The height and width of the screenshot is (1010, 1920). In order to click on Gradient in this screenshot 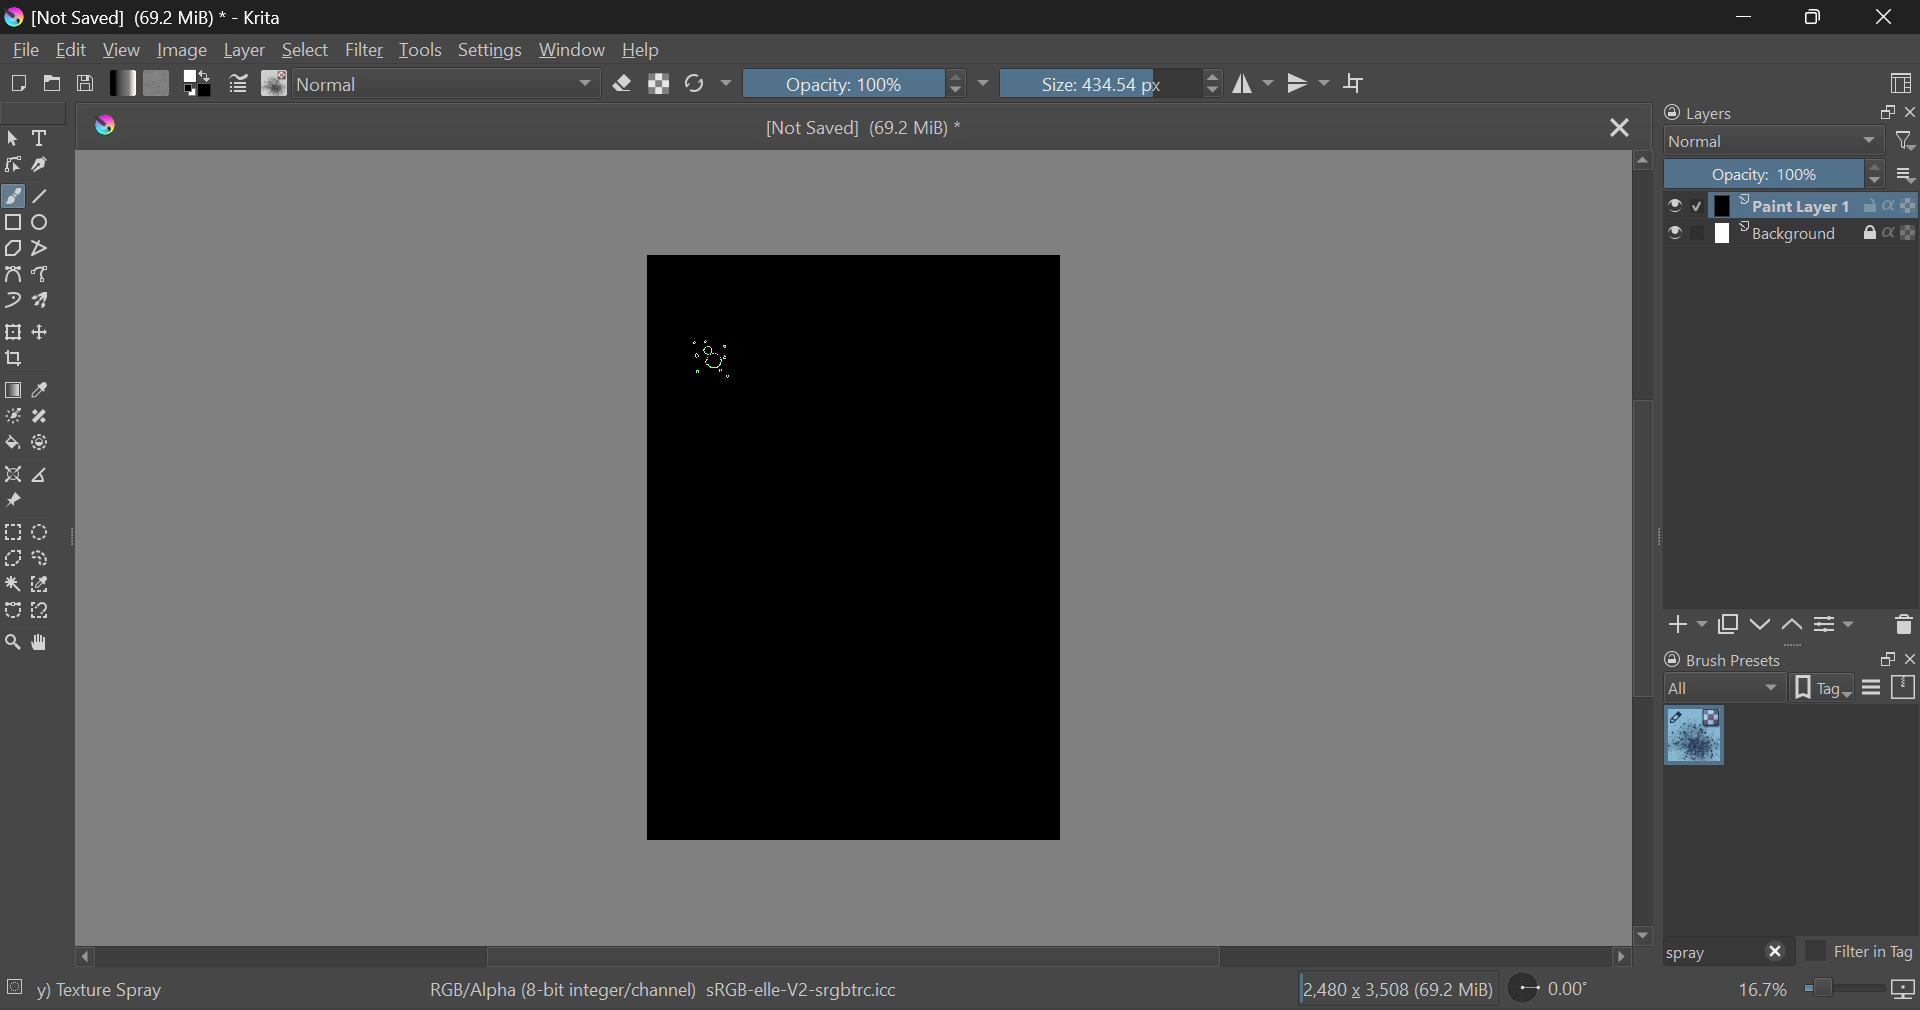, I will do `click(124, 83)`.